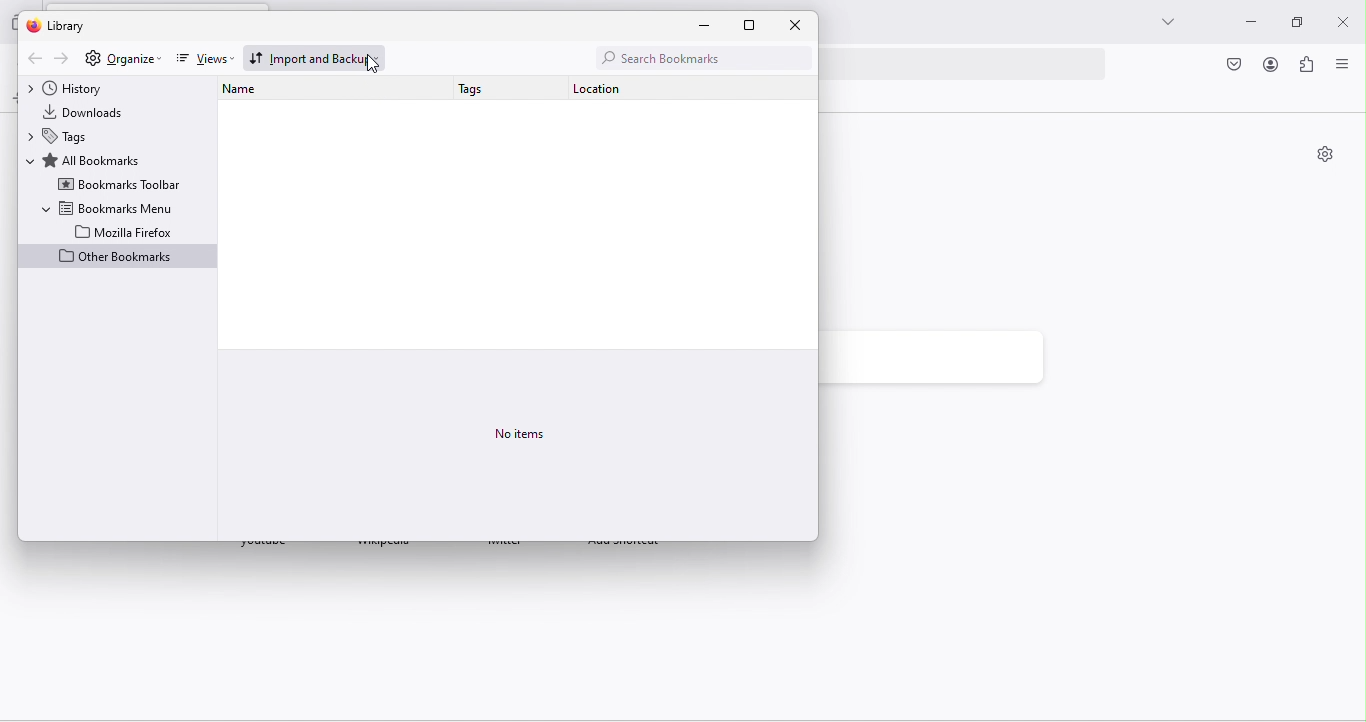 The height and width of the screenshot is (722, 1366). What do you see at coordinates (1341, 19) in the screenshot?
I see `close` at bounding box center [1341, 19].